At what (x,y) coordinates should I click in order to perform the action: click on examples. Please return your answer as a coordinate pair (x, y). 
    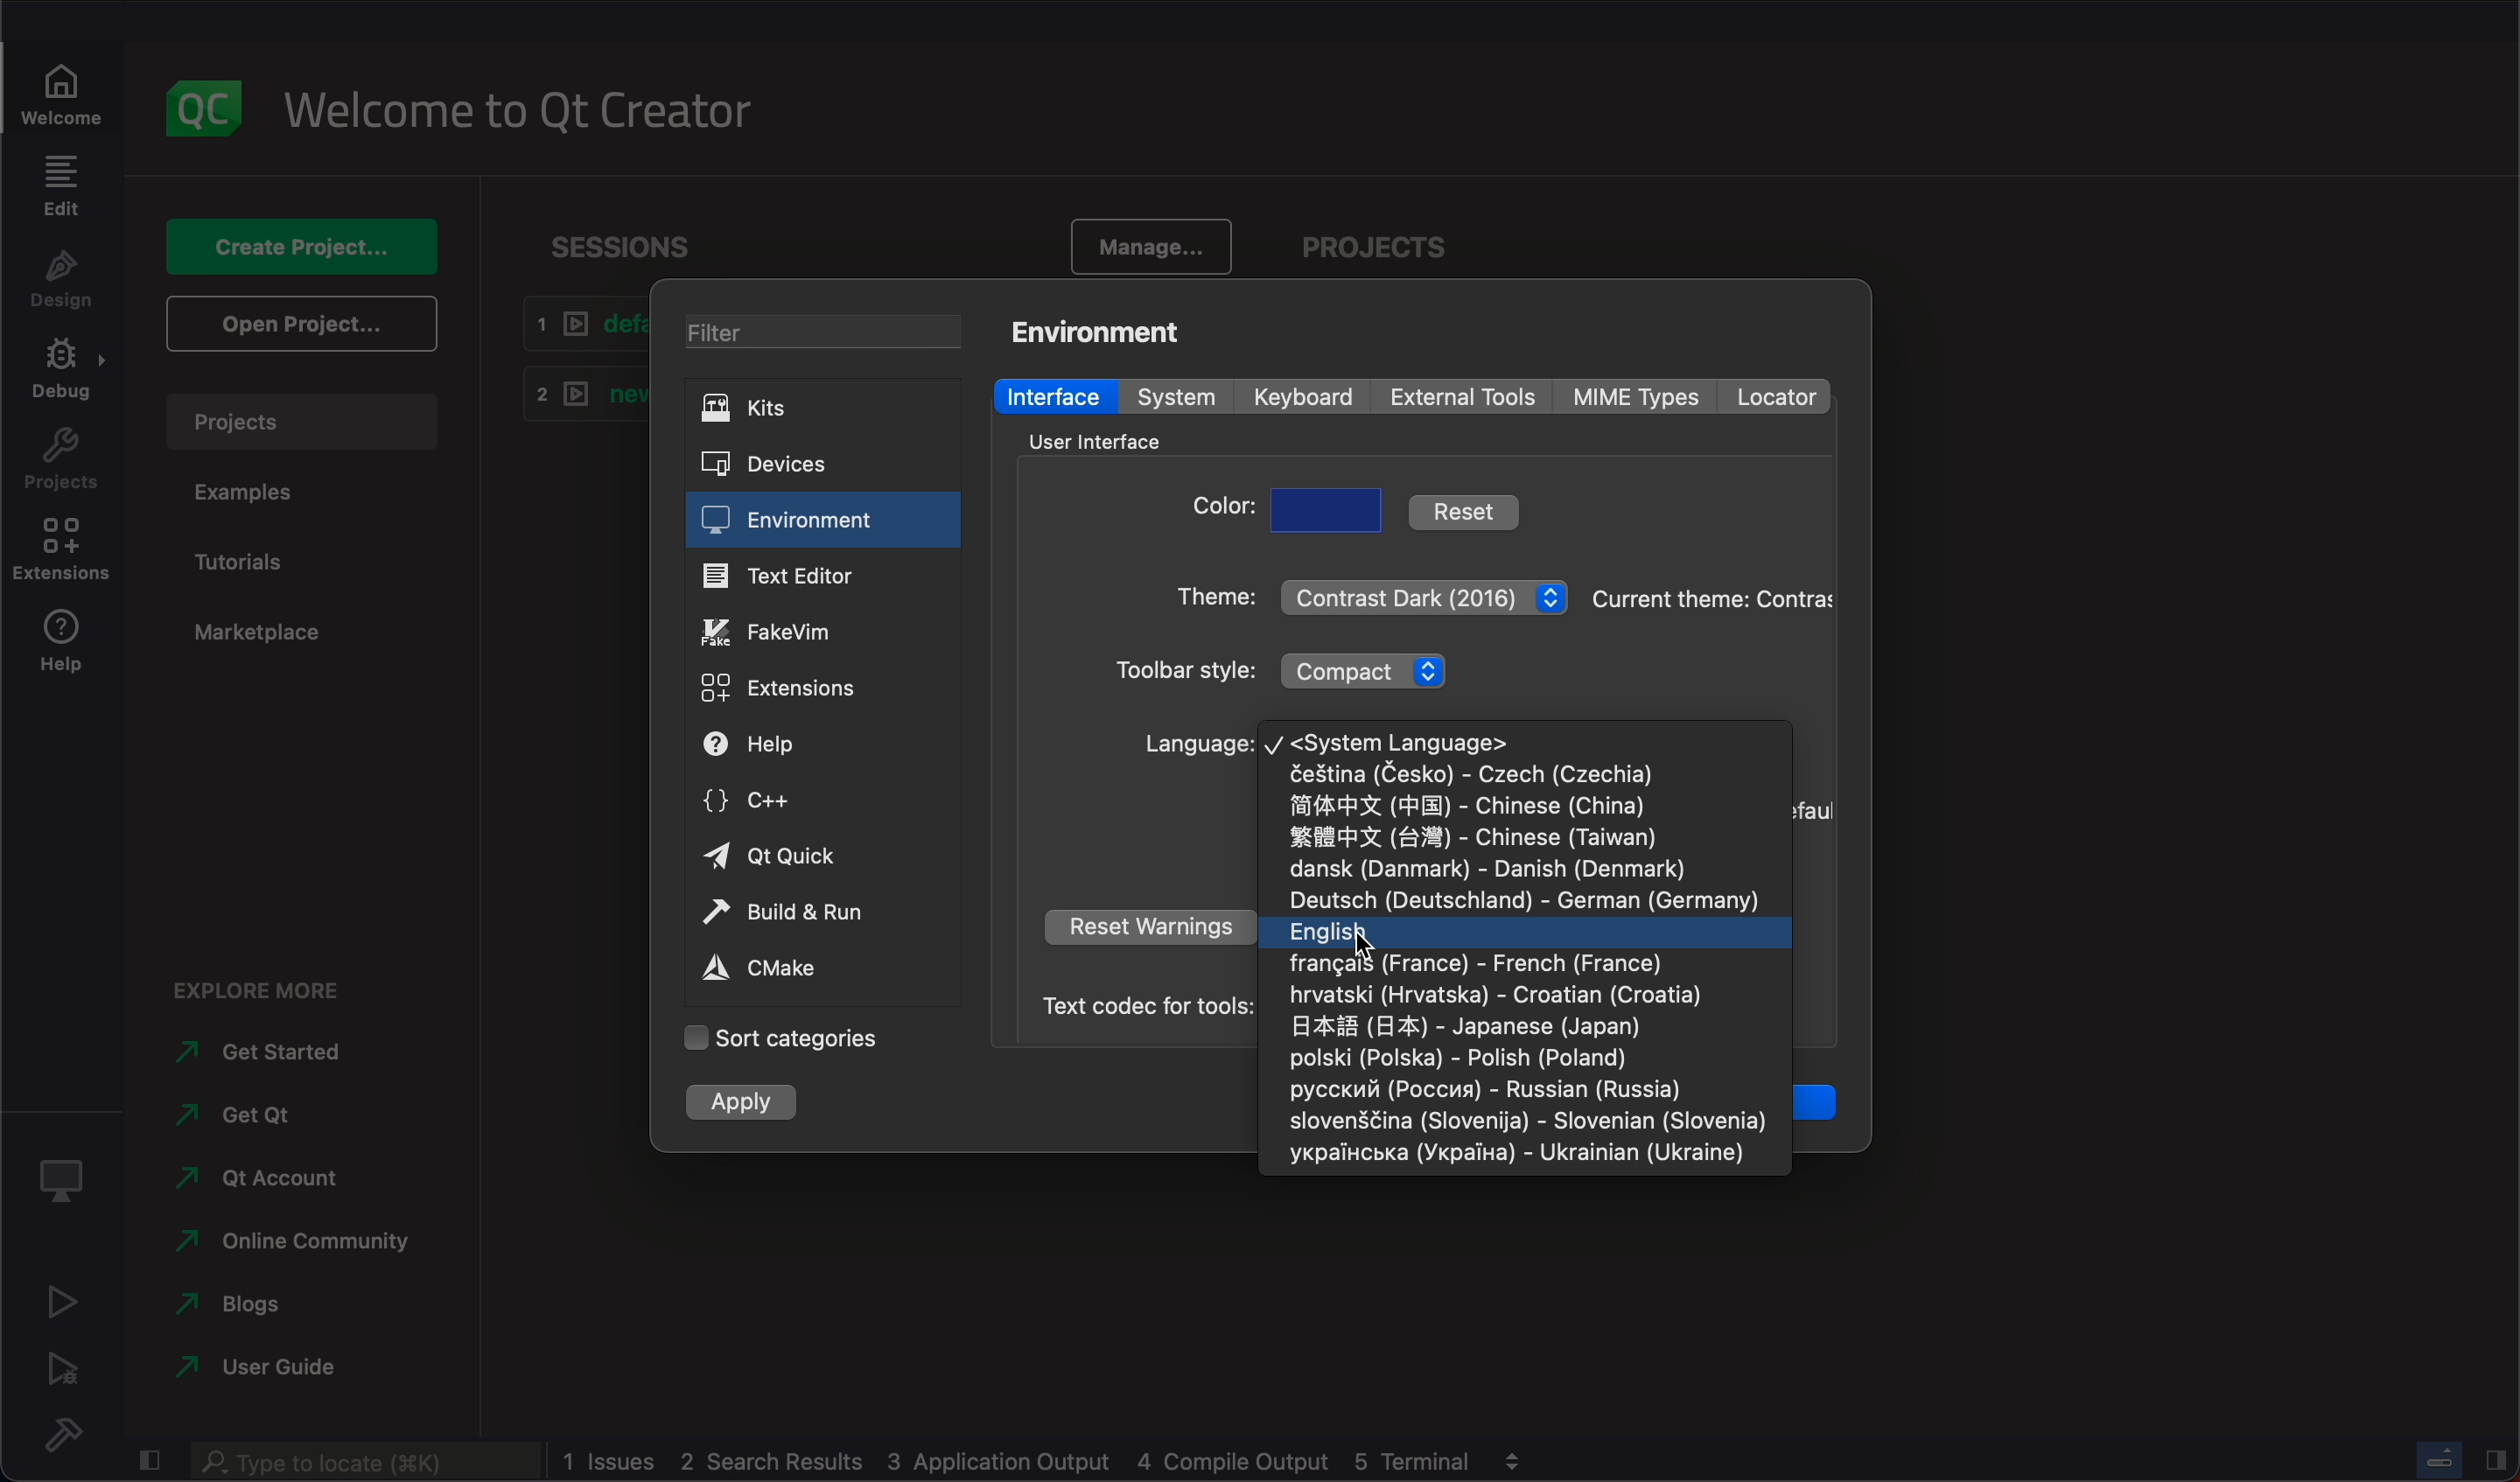
    Looking at the image, I should click on (257, 490).